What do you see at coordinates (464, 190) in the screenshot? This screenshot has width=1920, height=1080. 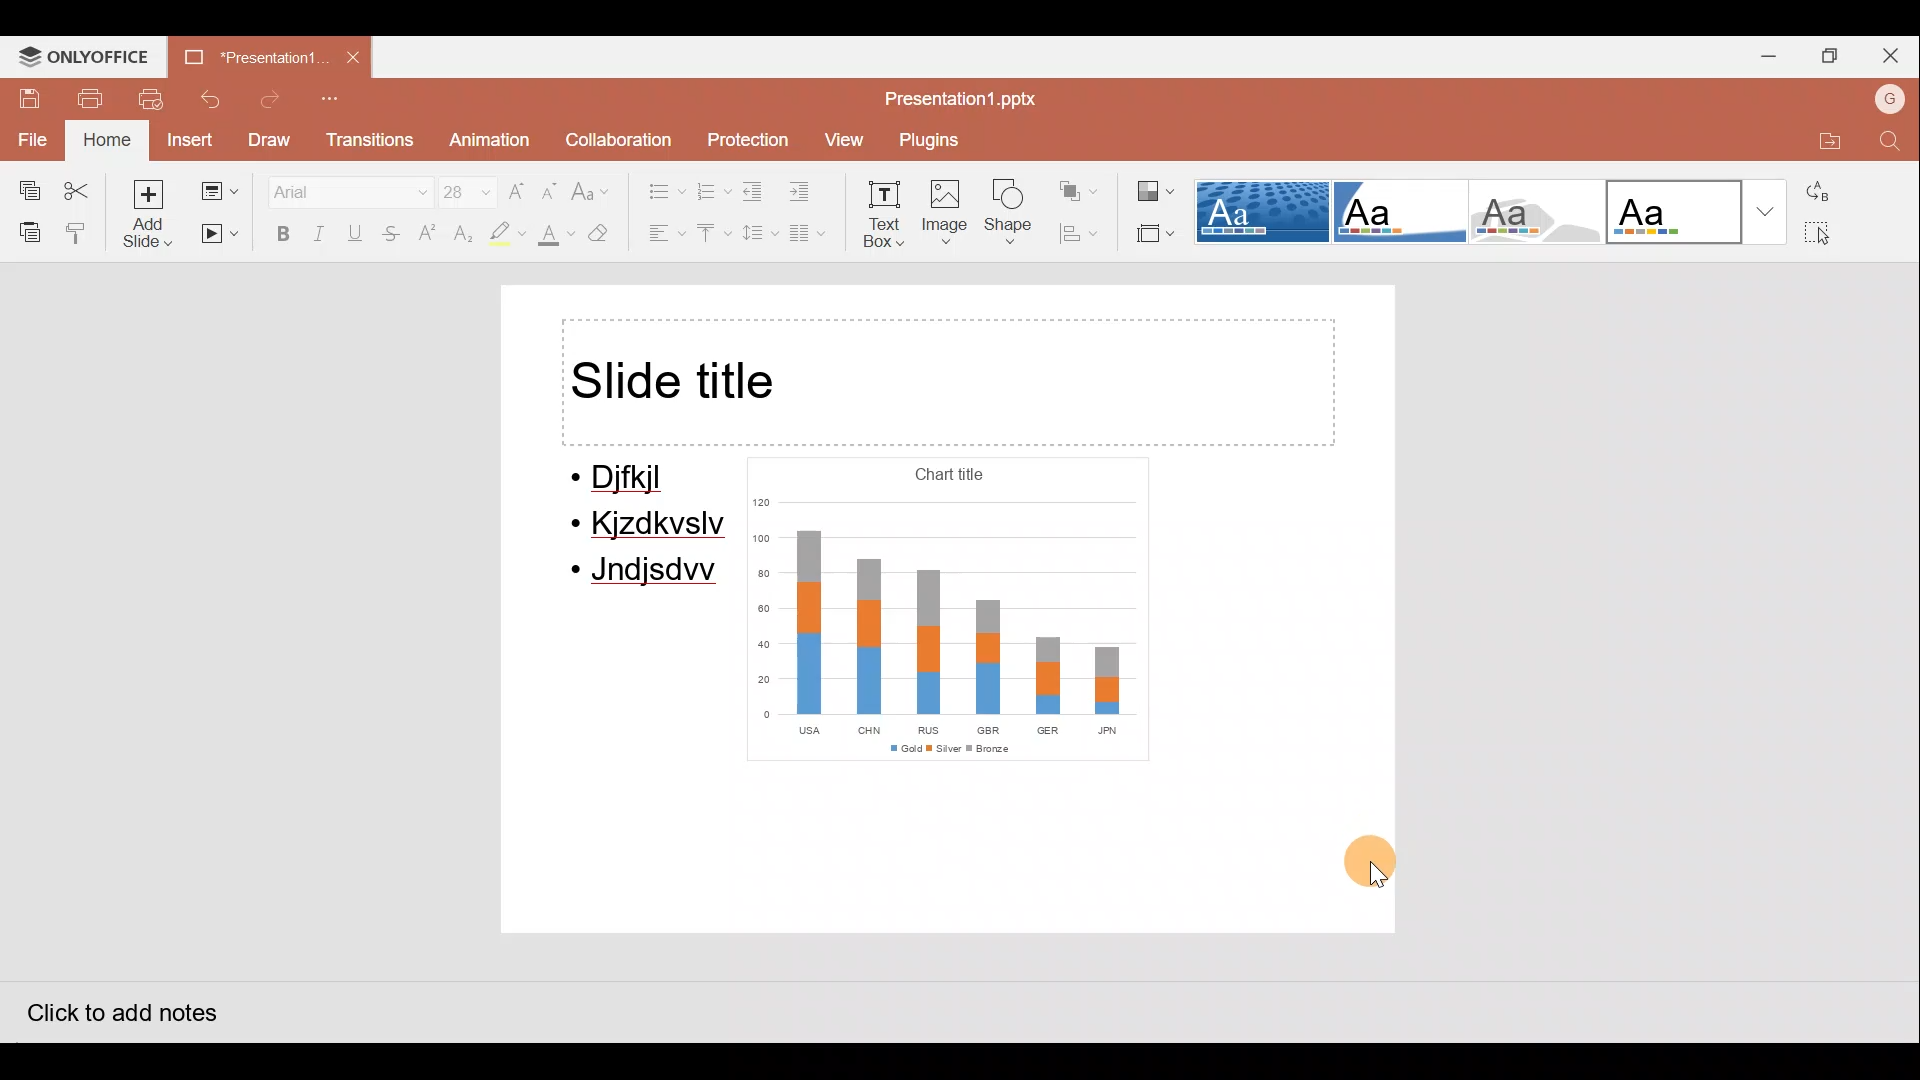 I see `Font size` at bounding box center [464, 190].